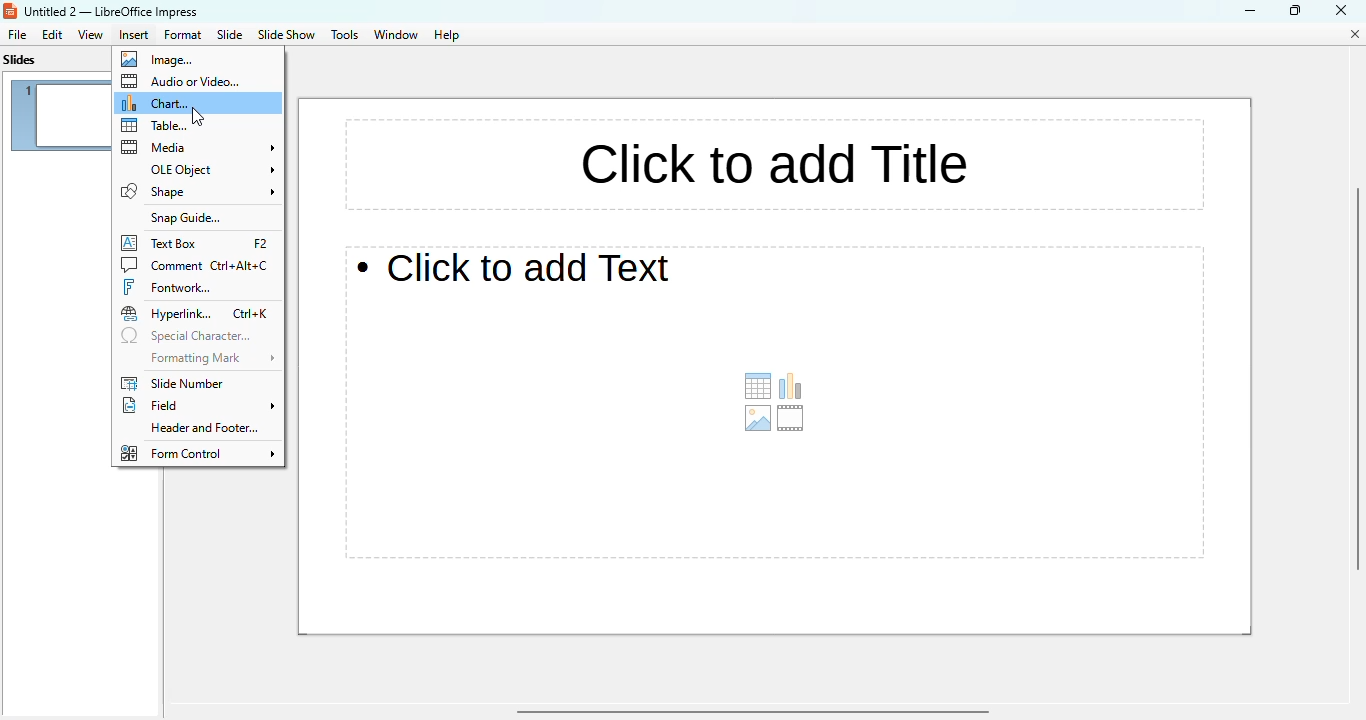 The height and width of the screenshot is (720, 1366). Describe the element at coordinates (1352, 379) in the screenshot. I see `vertical scroll bar` at that location.